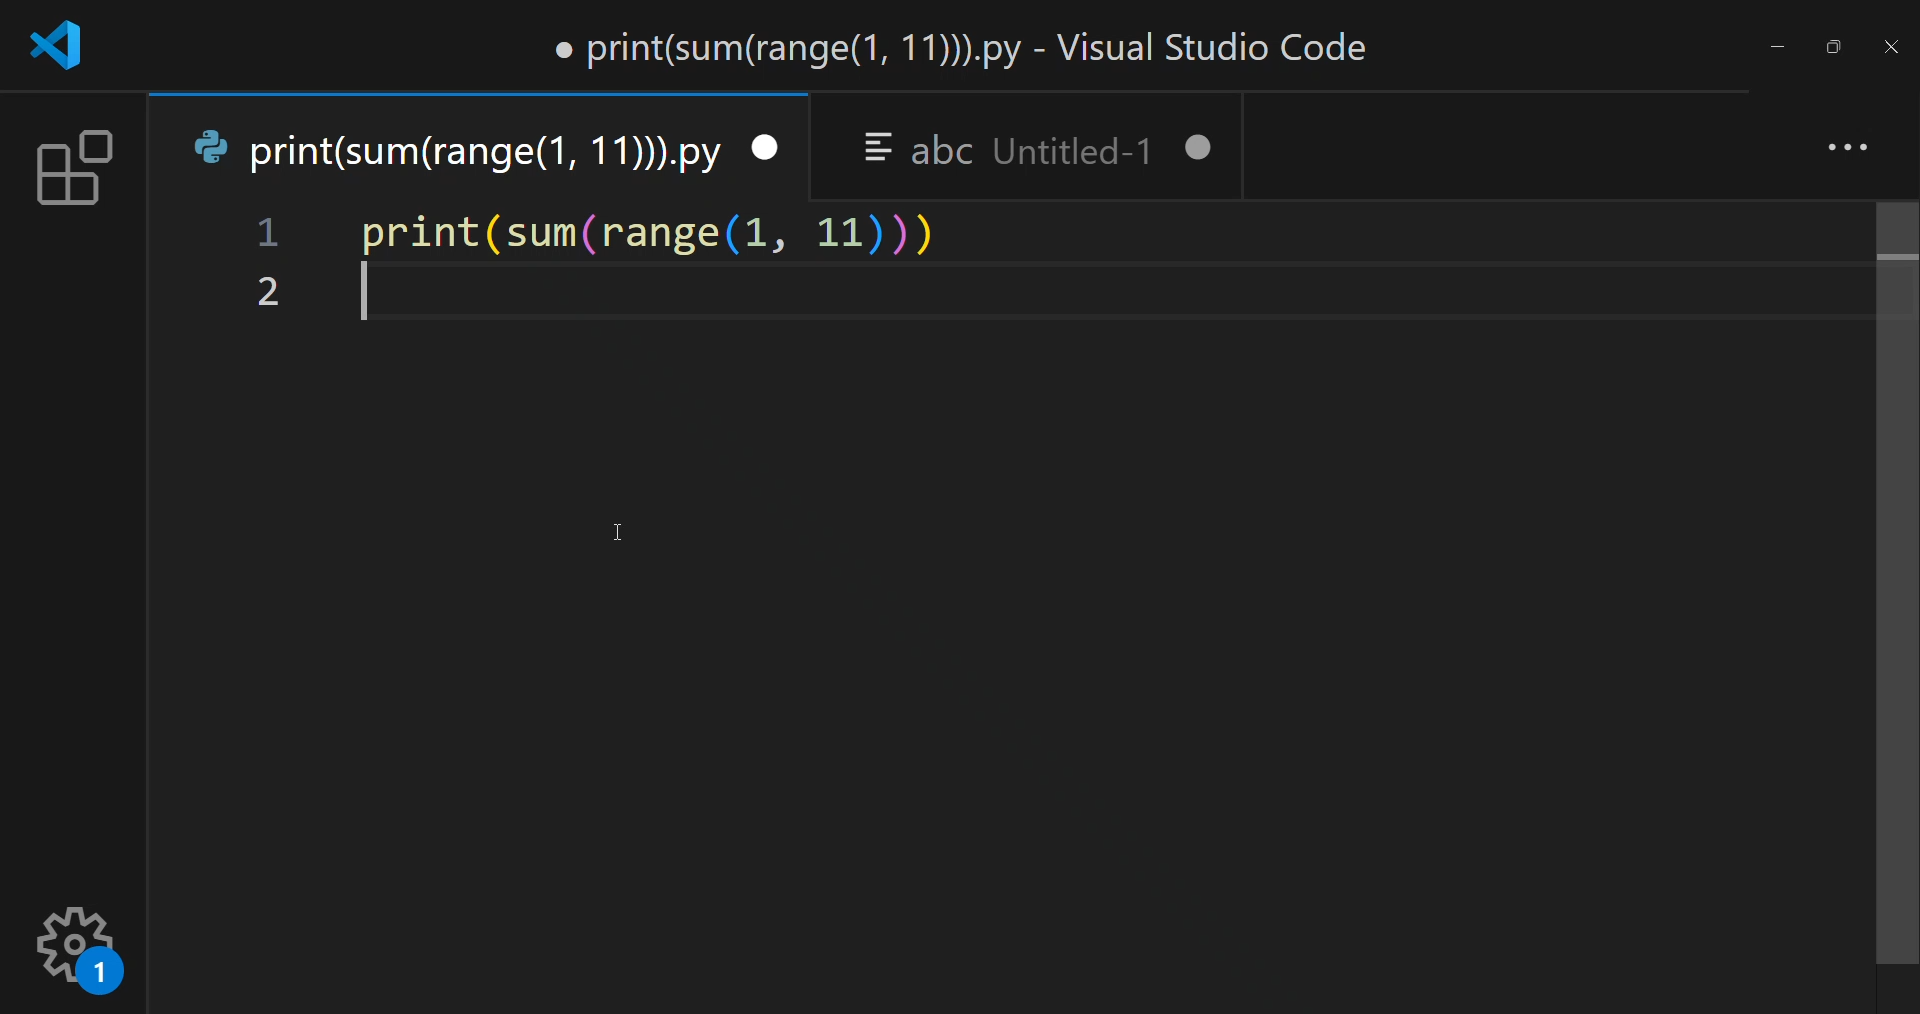 The height and width of the screenshot is (1014, 1920). Describe the element at coordinates (266, 292) in the screenshot. I see `2` at that location.